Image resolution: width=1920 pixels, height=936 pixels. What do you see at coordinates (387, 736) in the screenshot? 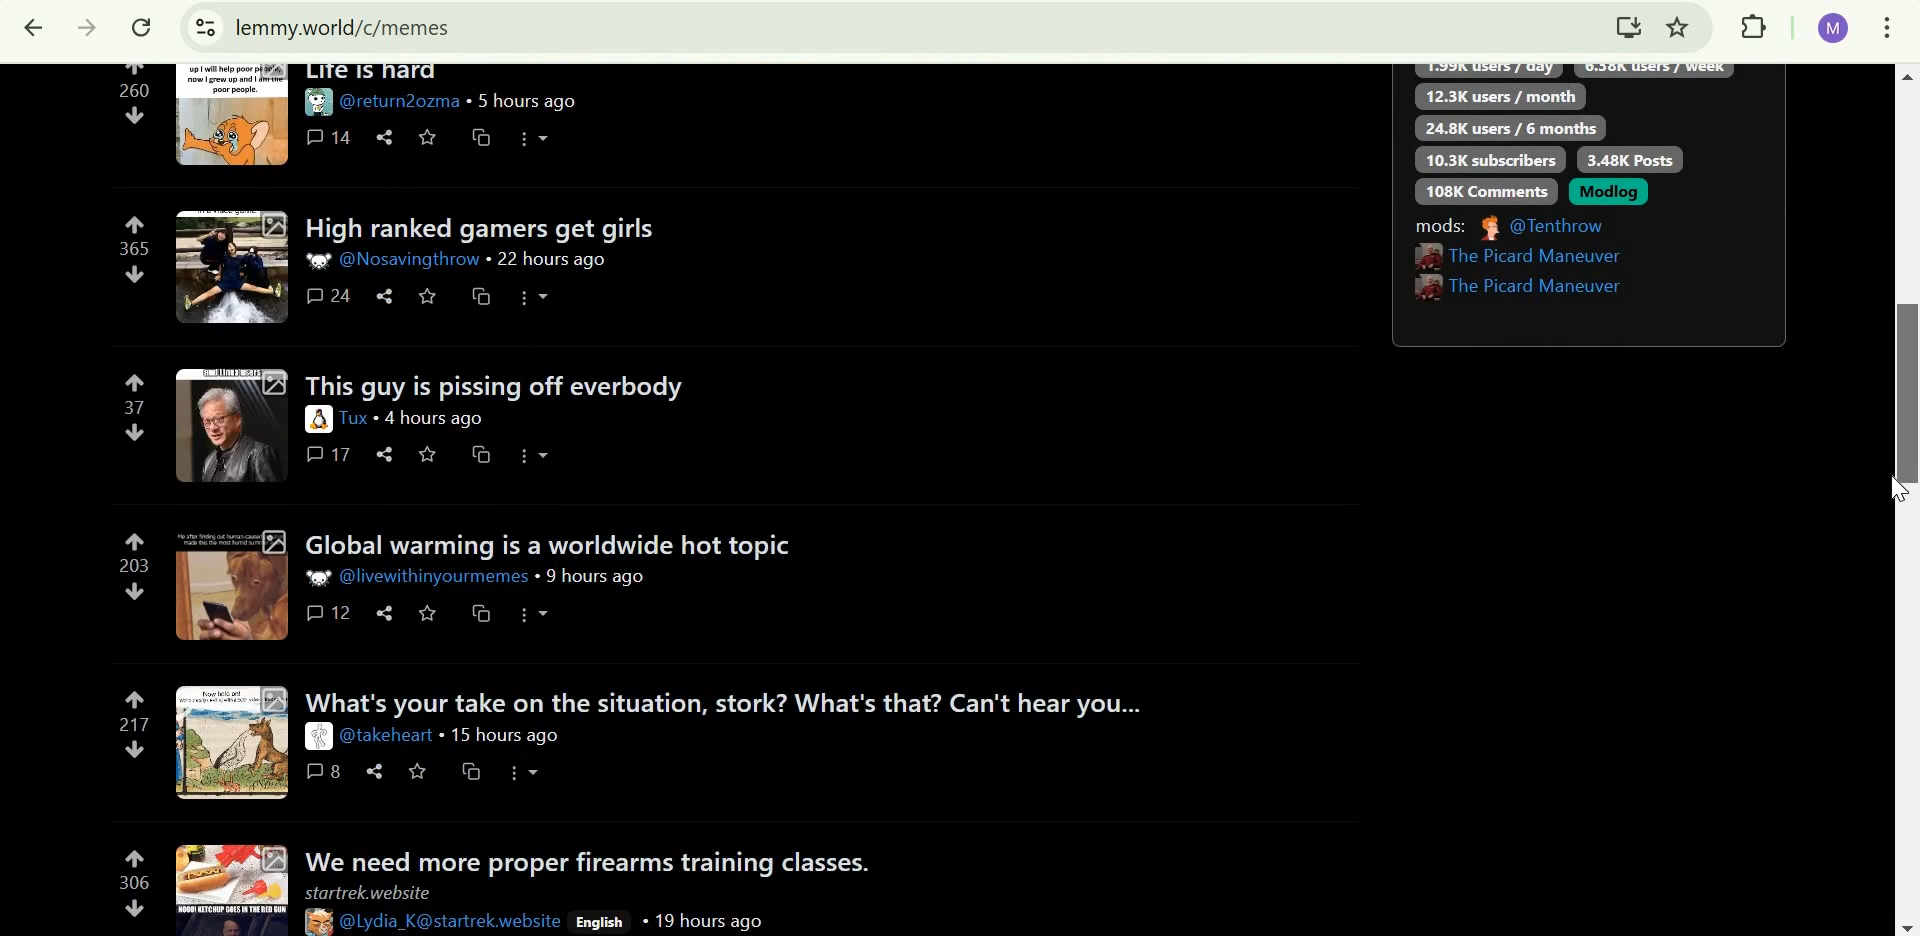
I see `user id` at bounding box center [387, 736].